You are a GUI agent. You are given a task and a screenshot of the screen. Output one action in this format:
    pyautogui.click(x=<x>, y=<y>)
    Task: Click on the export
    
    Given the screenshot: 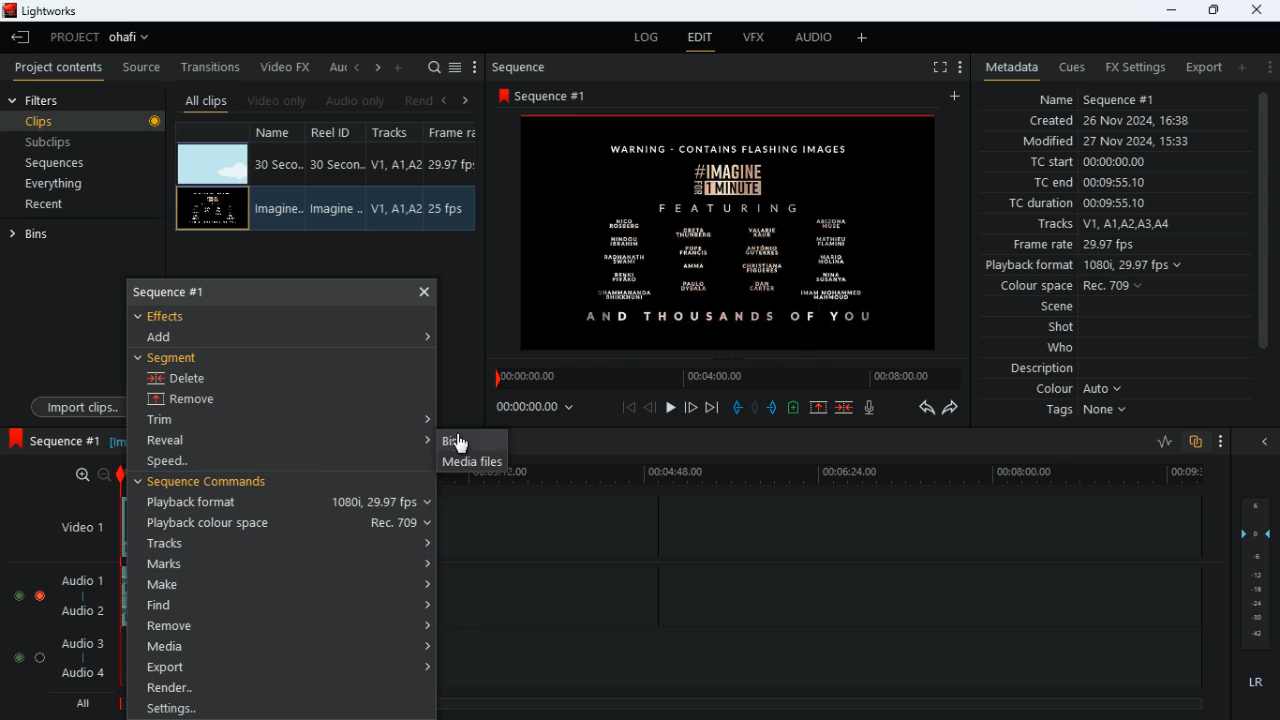 What is the action you would take?
    pyautogui.click(x=278, y=668)
    